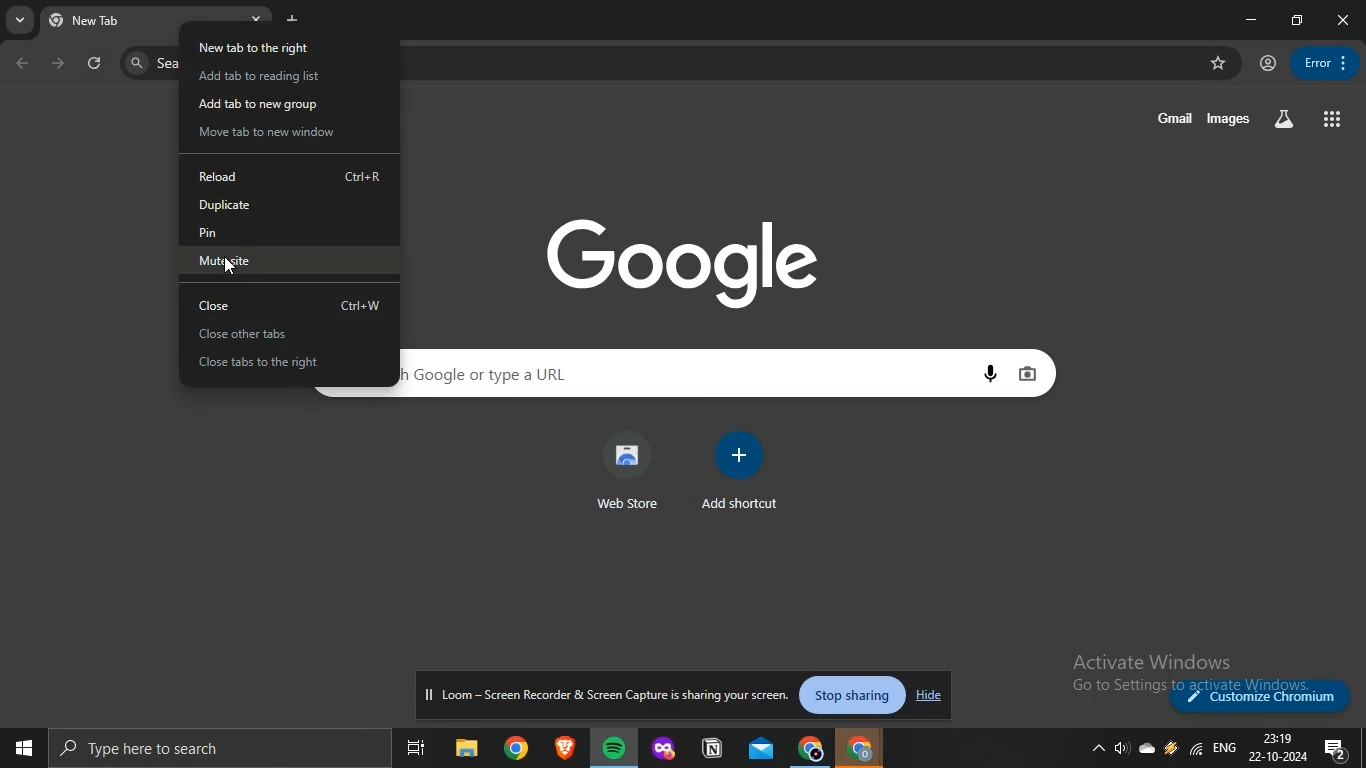 This screenshot has width=1366, height=768. I want to click on type here to search, so click(211, 748).